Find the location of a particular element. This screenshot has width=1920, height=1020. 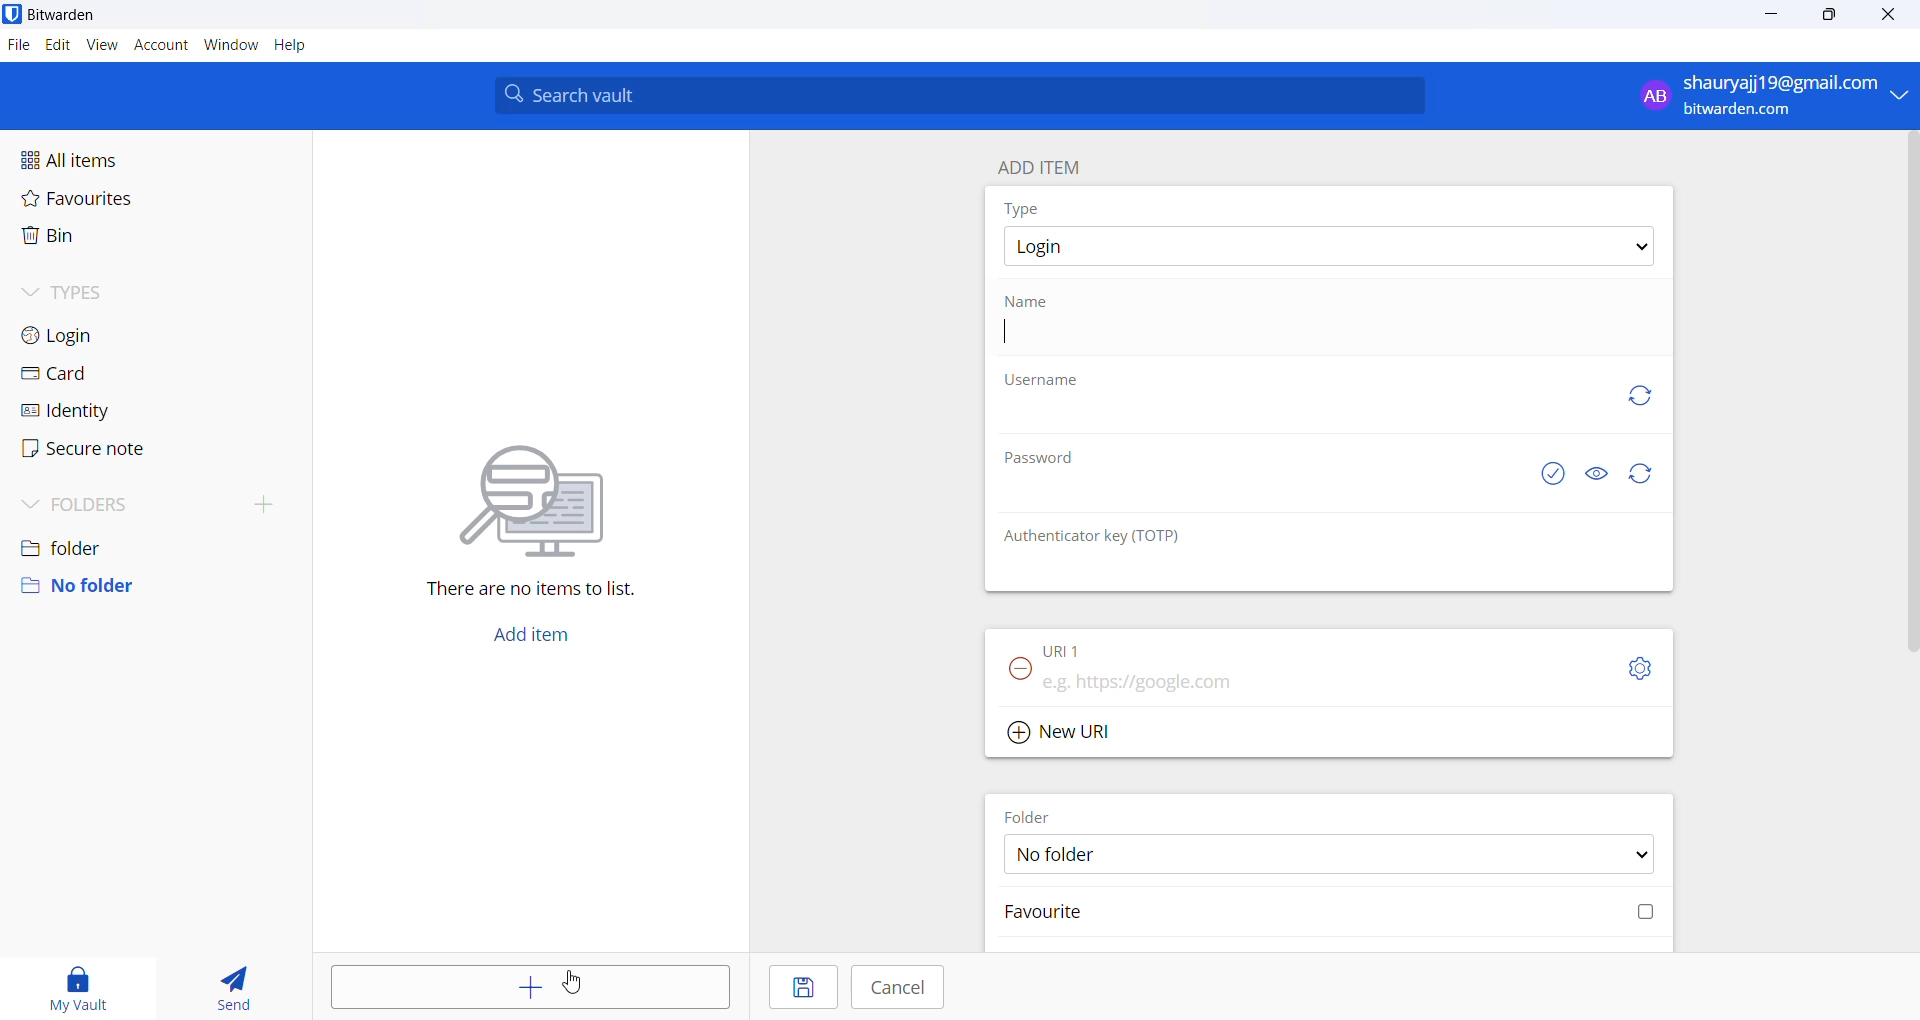

no folder is located at coordinates (148, 586).